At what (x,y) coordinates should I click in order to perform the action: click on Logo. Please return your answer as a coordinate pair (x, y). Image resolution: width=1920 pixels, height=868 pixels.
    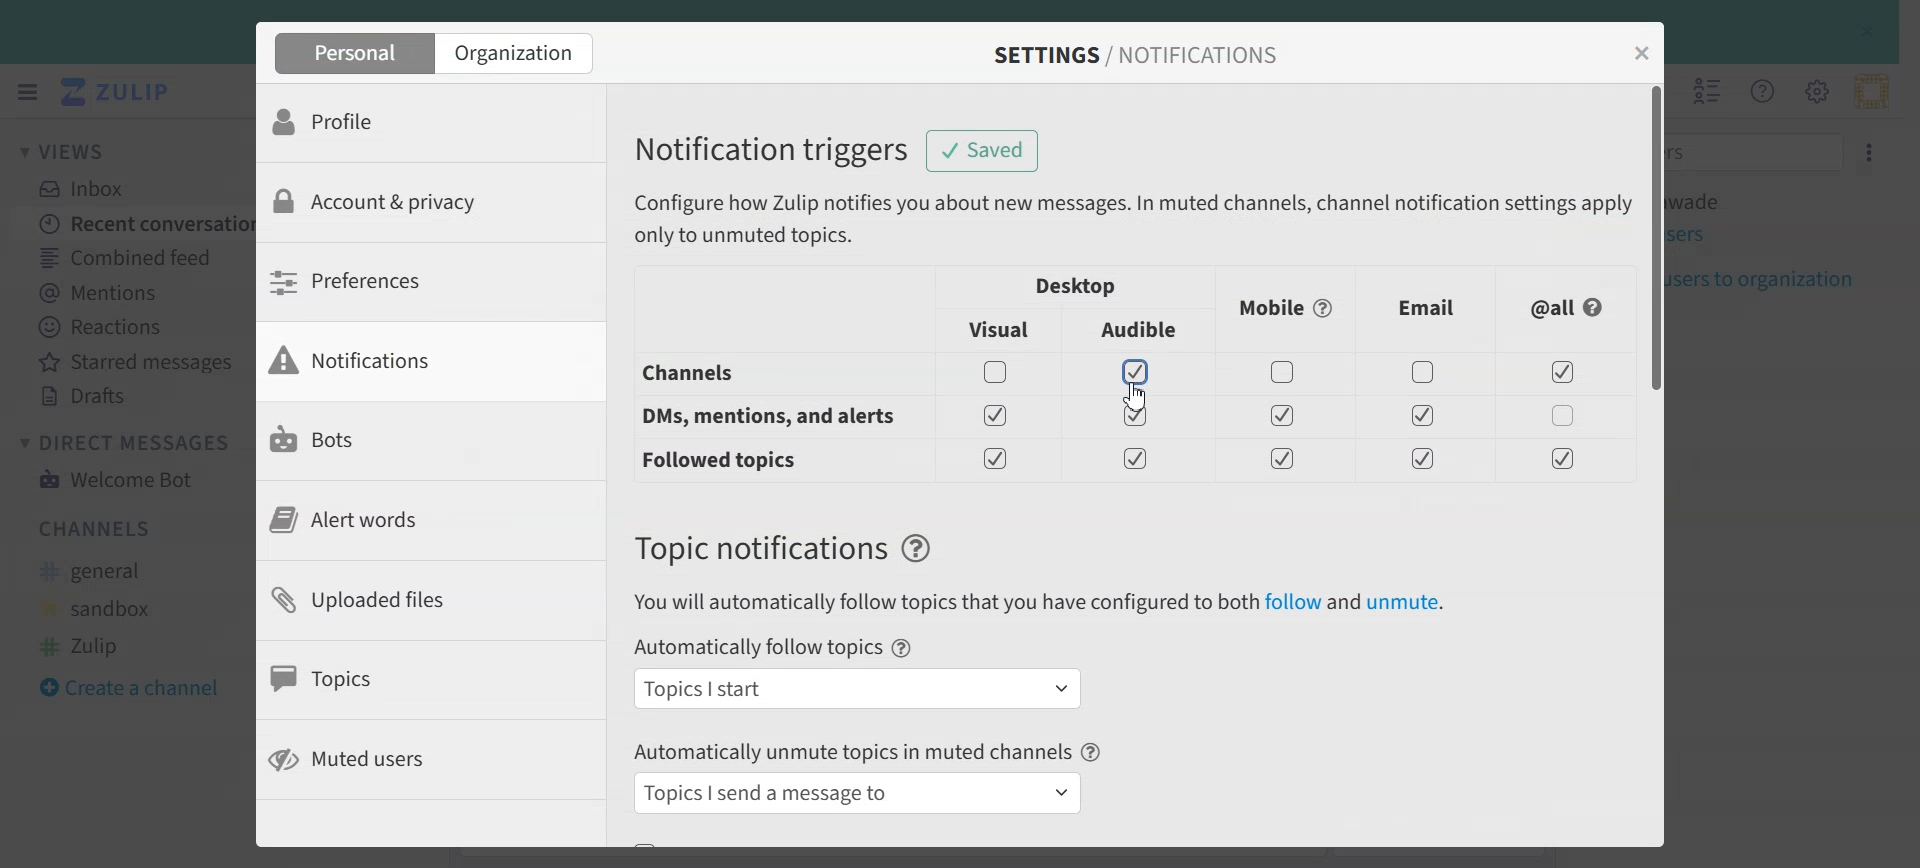
    Looking at the image, I should click on (119, 92).